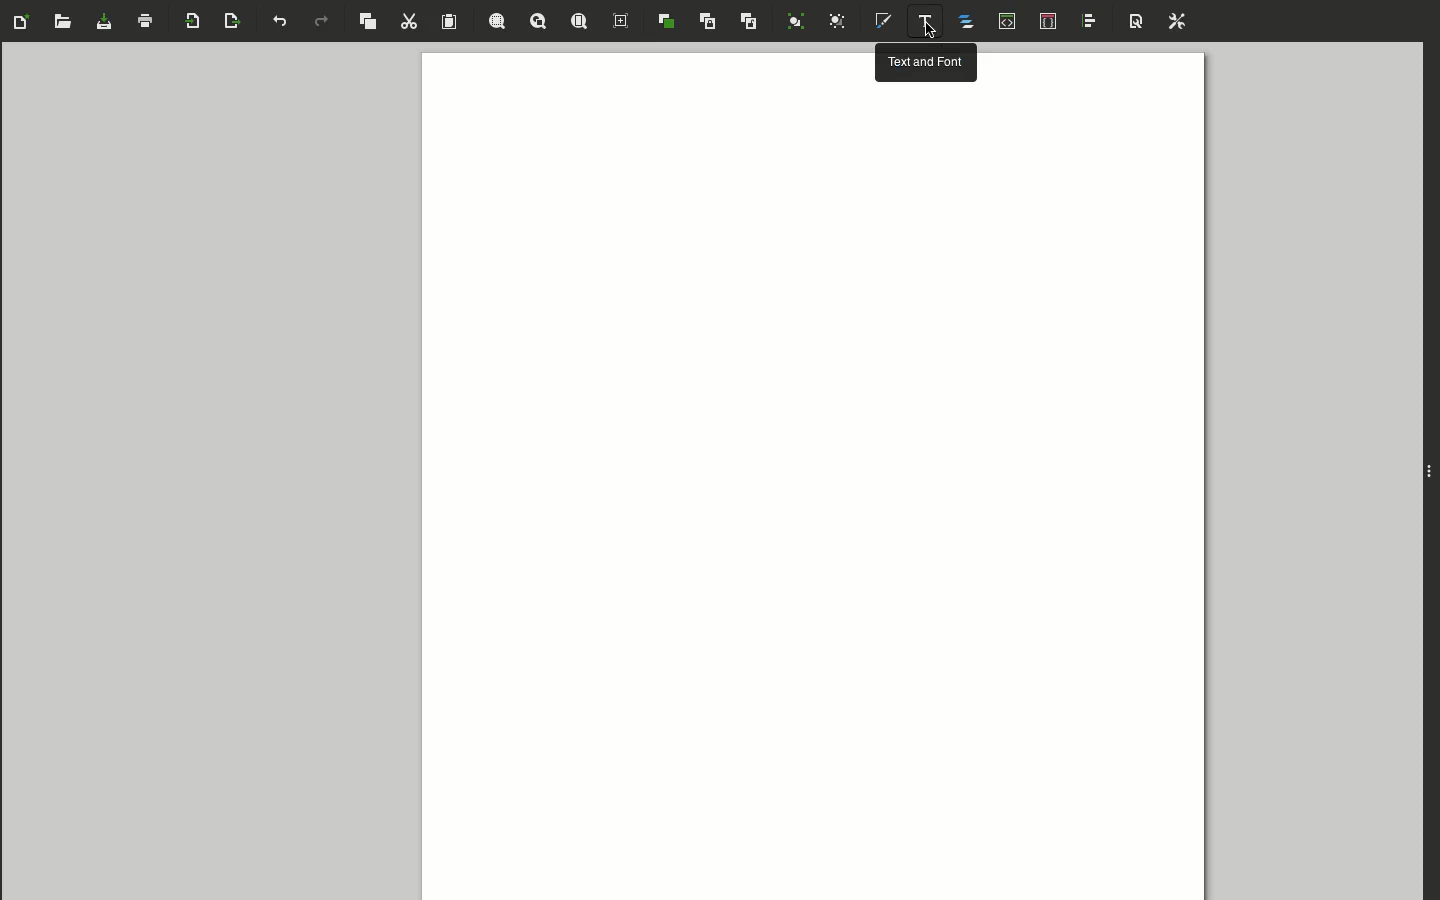 The width and height of the screenshot is (1440, 900). What do you see at coordinates (278, 26) in the screenshot?
I see `Undo` at bounding box center [278, 26].